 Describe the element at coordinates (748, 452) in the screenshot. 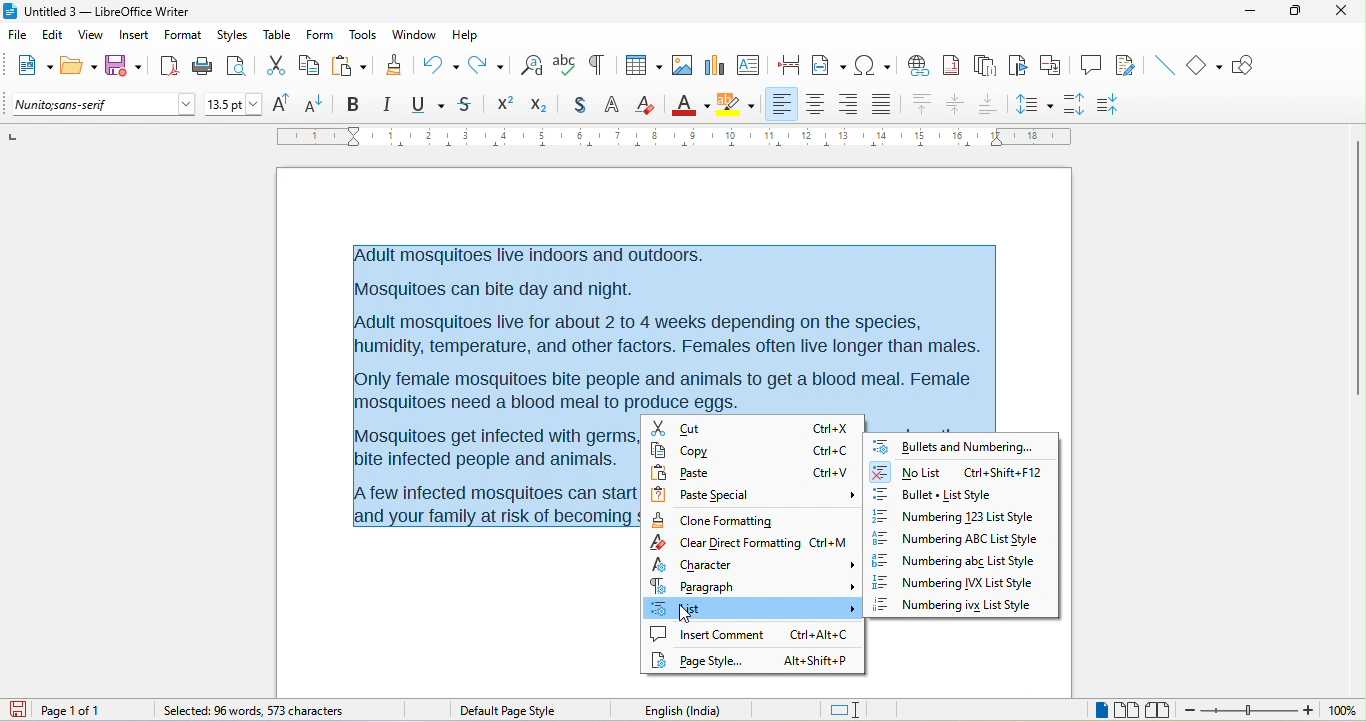

I see `copy` at that location.